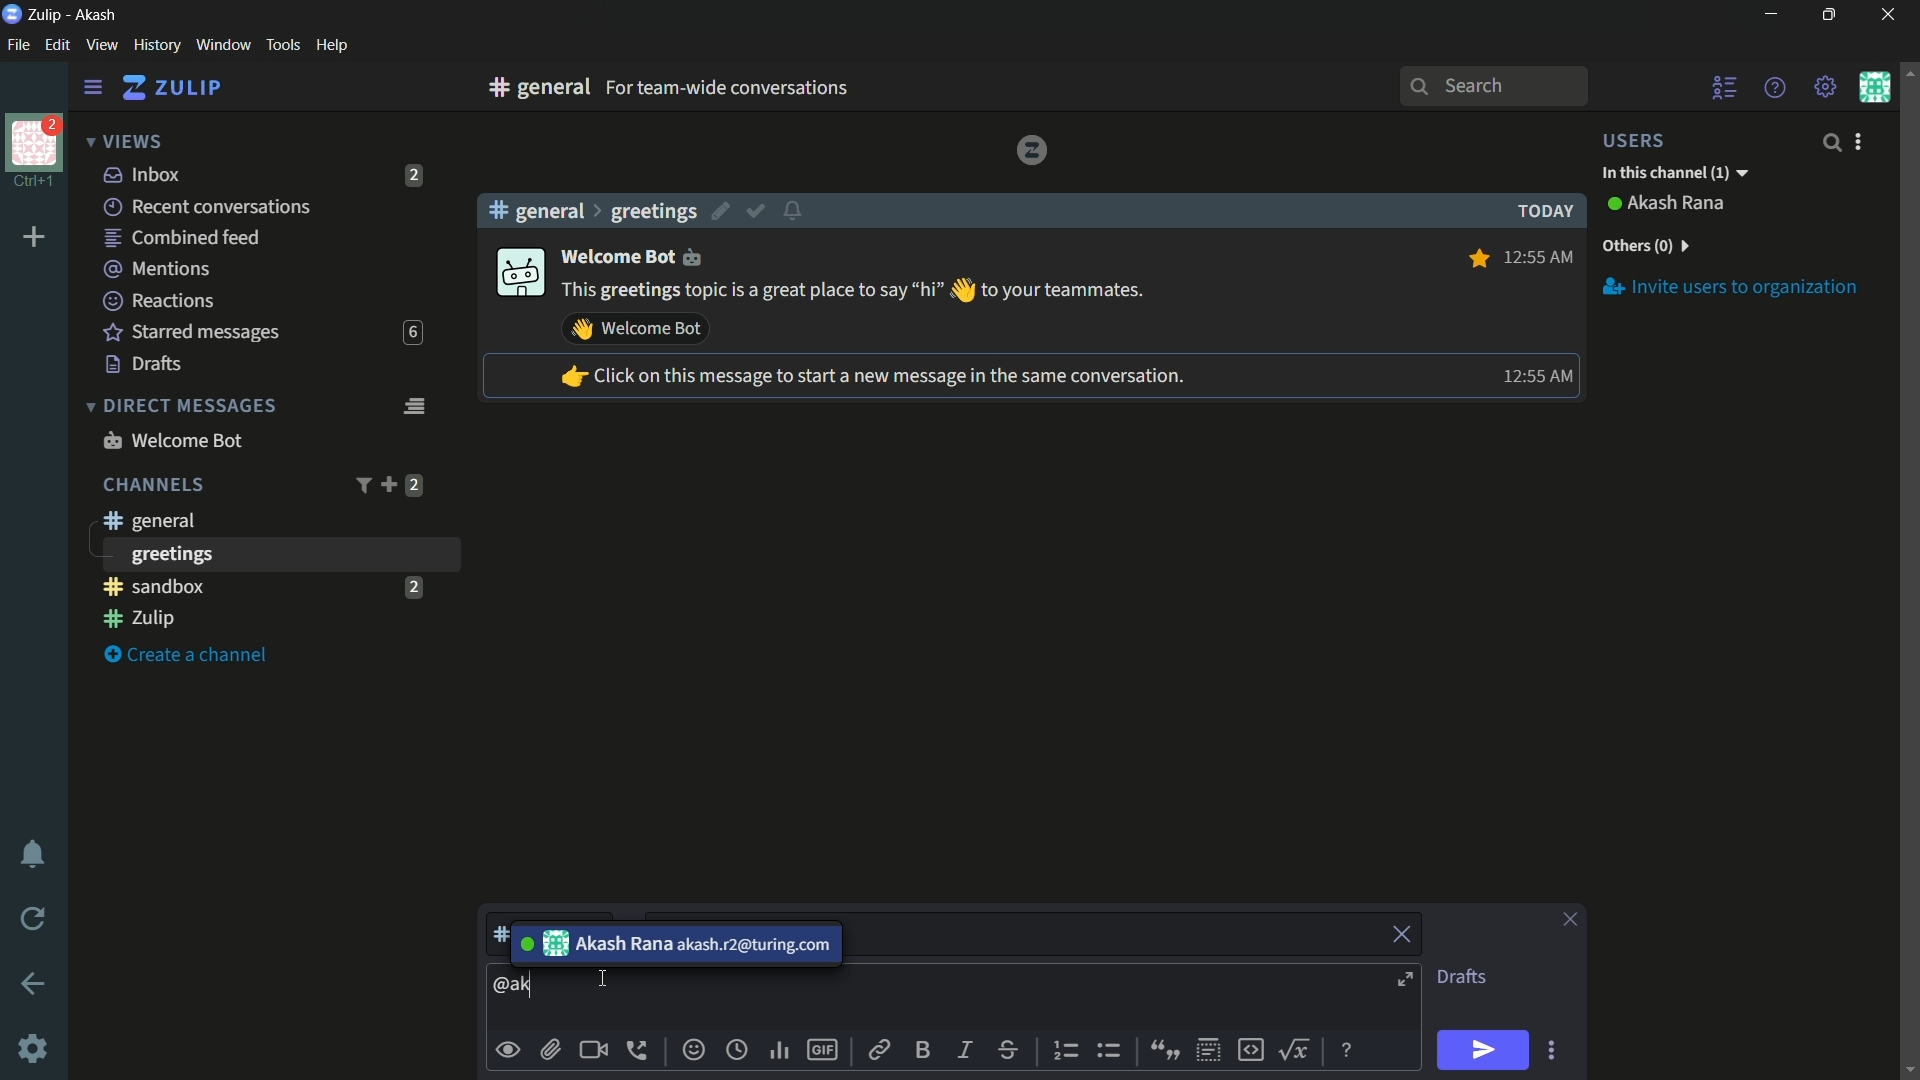 The image size is (1920, 1080). What do you see at coordinates (877, 1053) in the screenshot?
I see `link` at bounding box center [877, 1053].